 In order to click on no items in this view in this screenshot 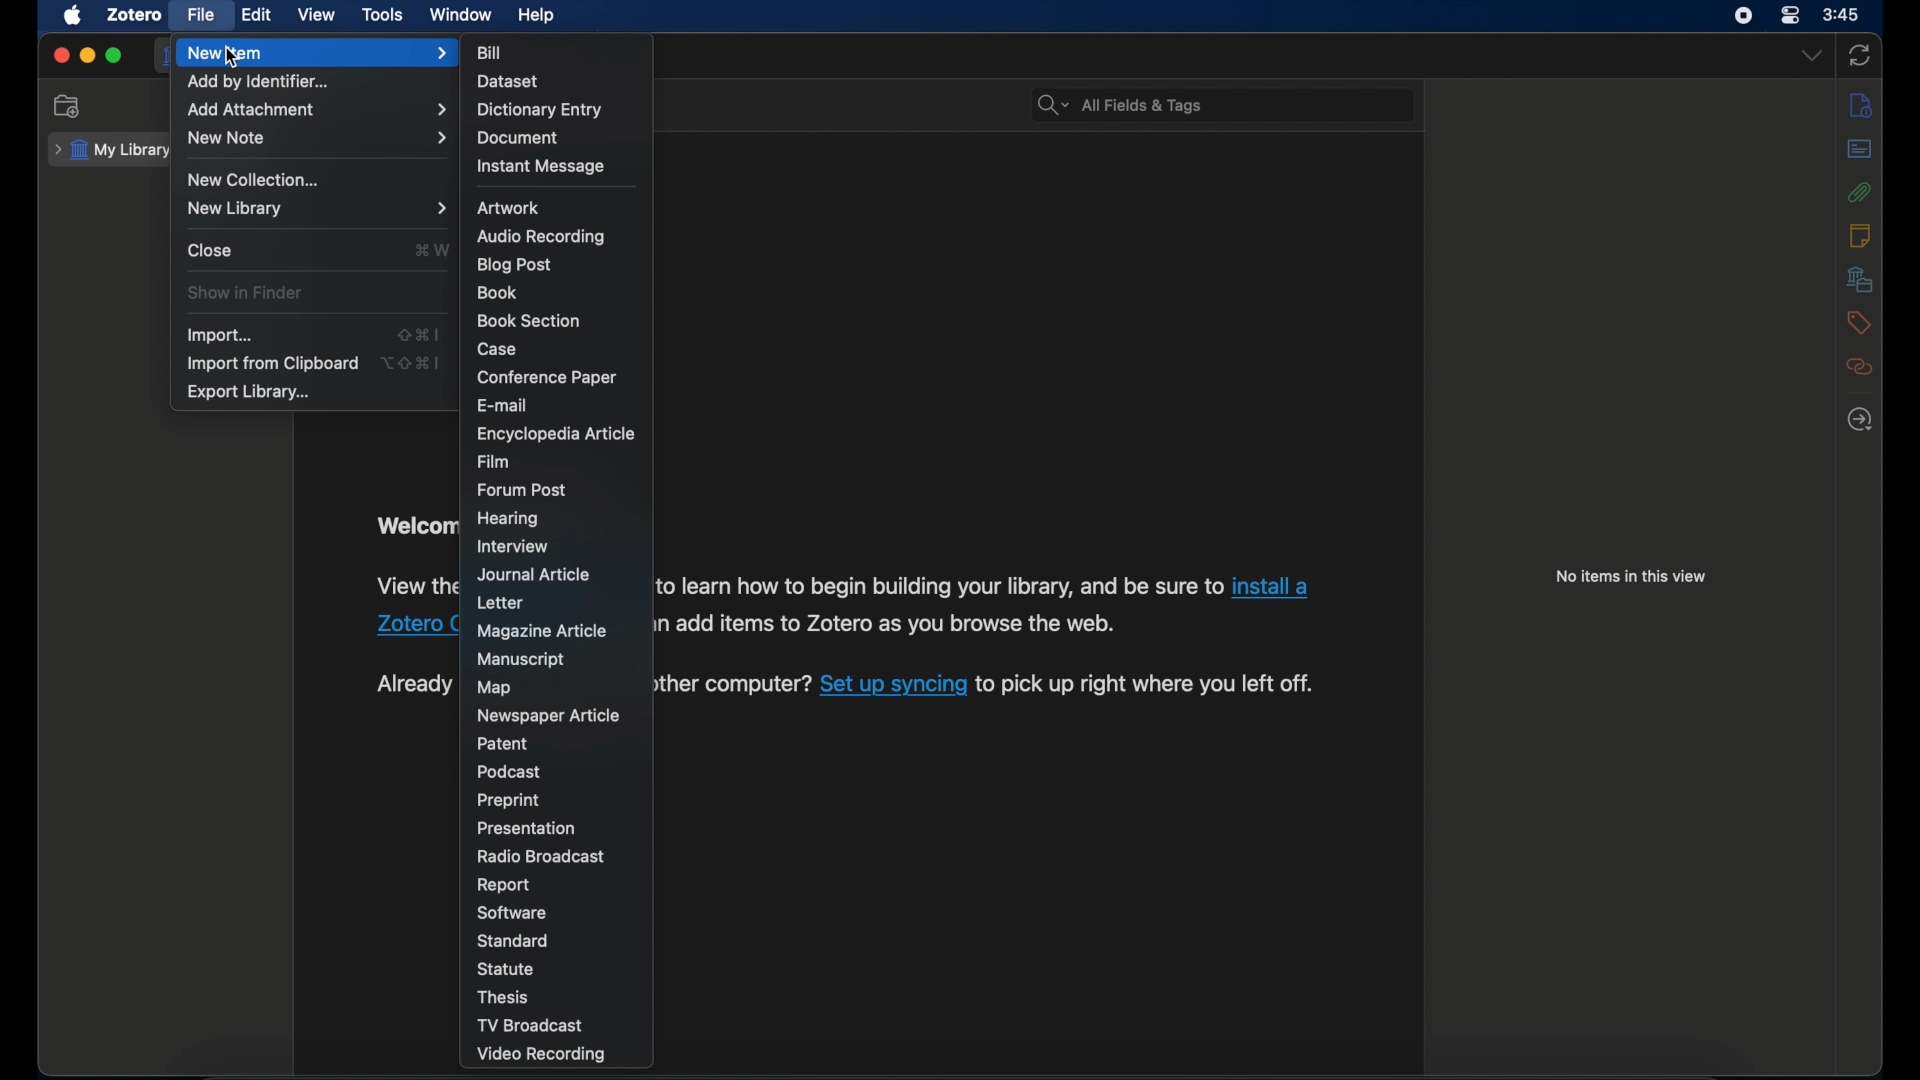, I will do `click(1632, 576)`.